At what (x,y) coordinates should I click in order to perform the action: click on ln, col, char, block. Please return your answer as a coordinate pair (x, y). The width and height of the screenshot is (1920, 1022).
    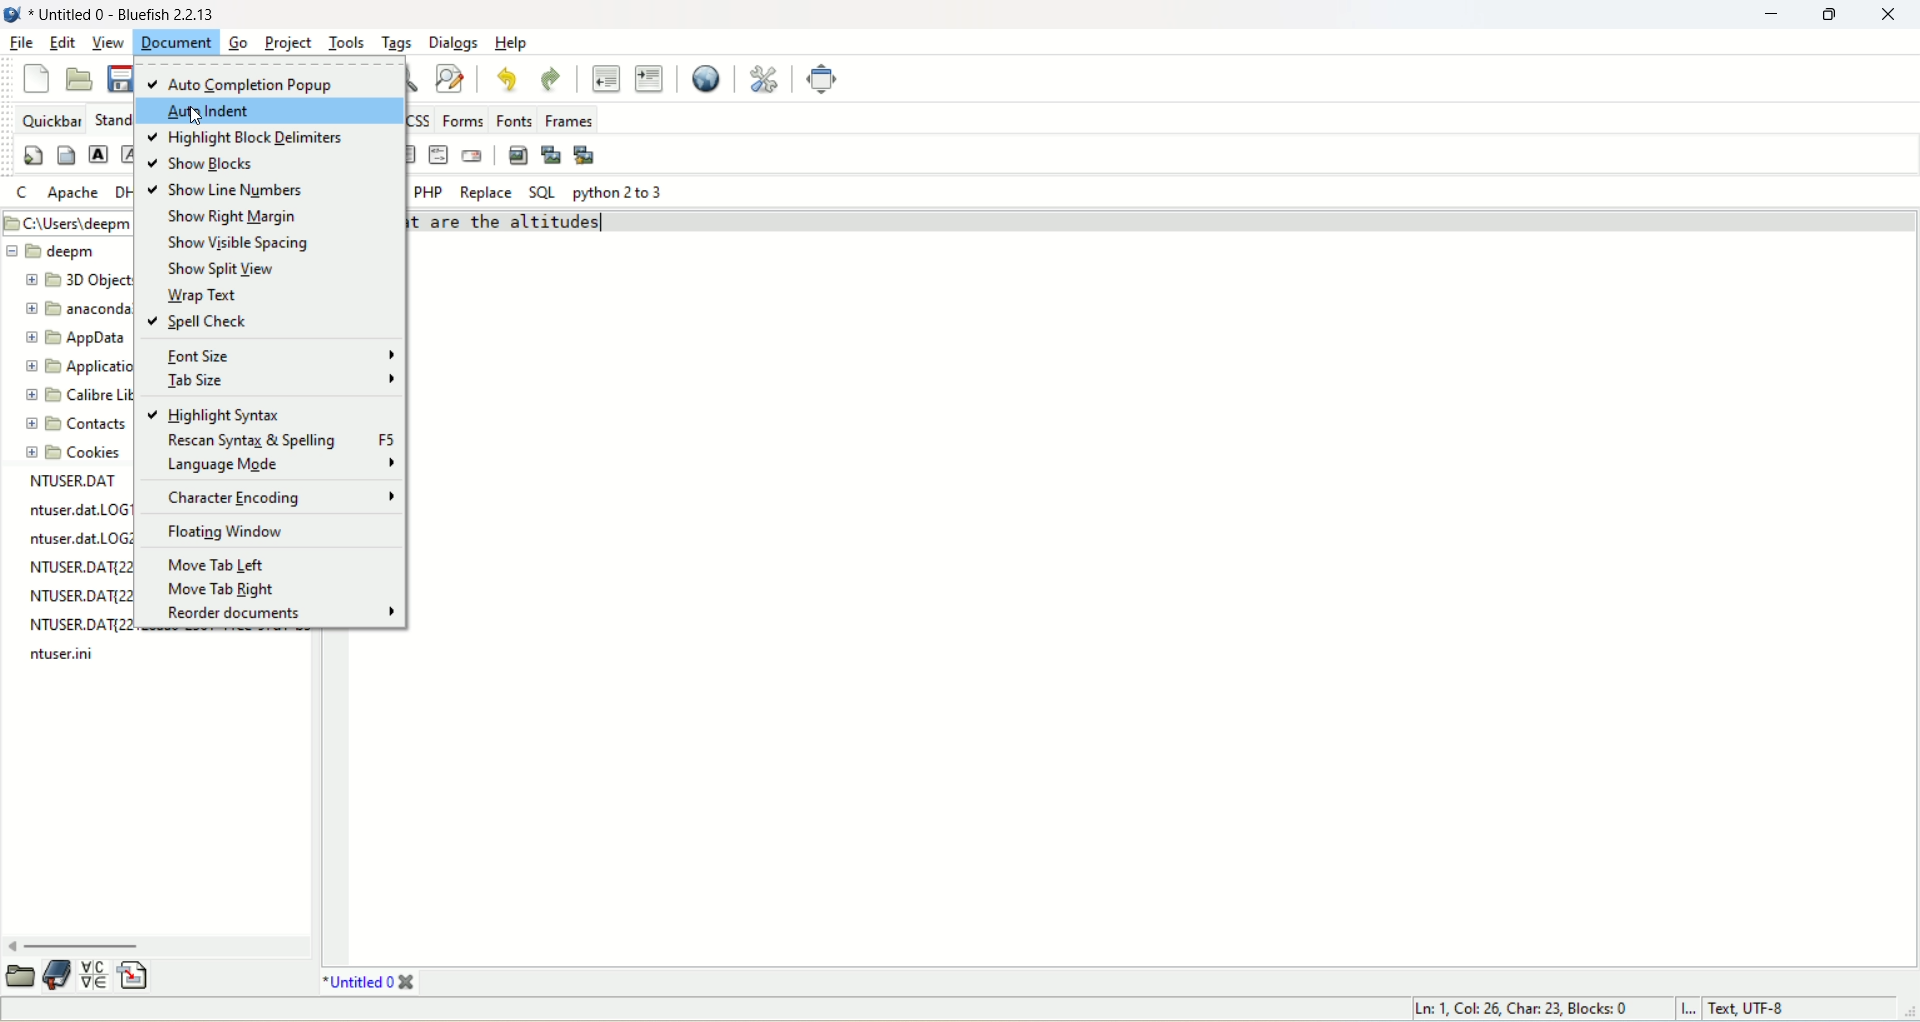
    Looking at the image, I should click on (1515, 1008).